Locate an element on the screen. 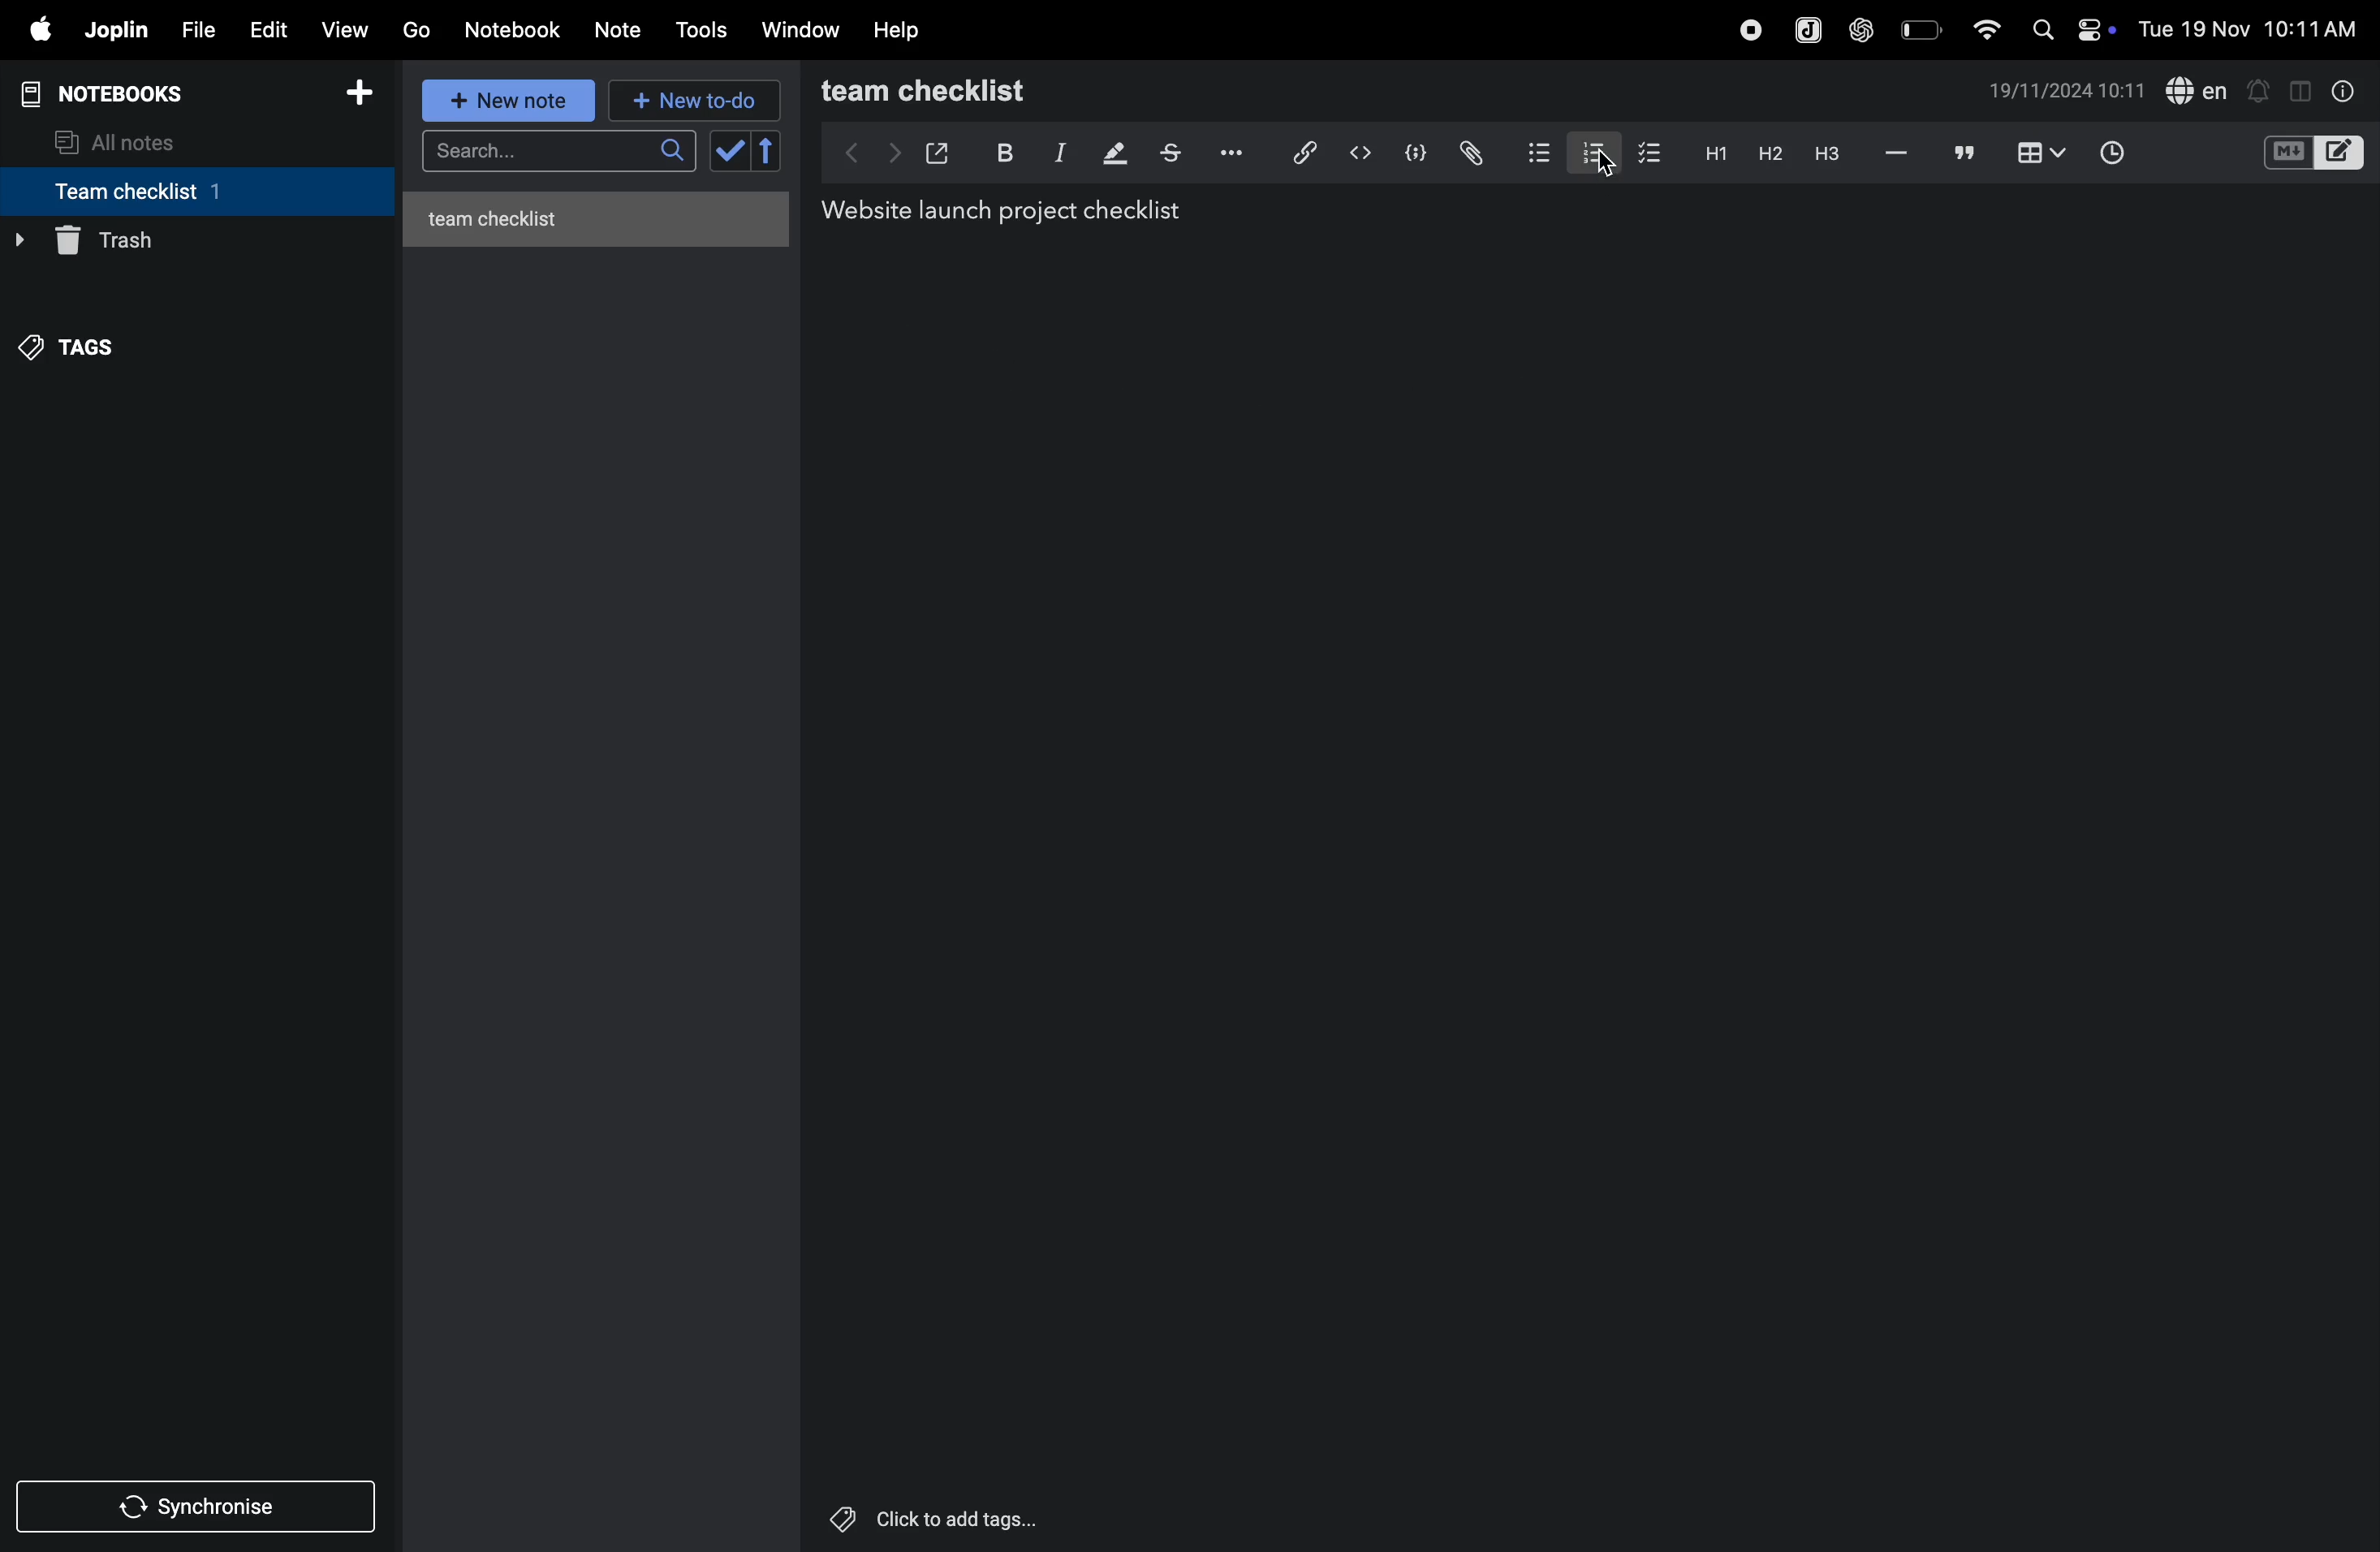  team checklist is located at coordinates (163, 191).